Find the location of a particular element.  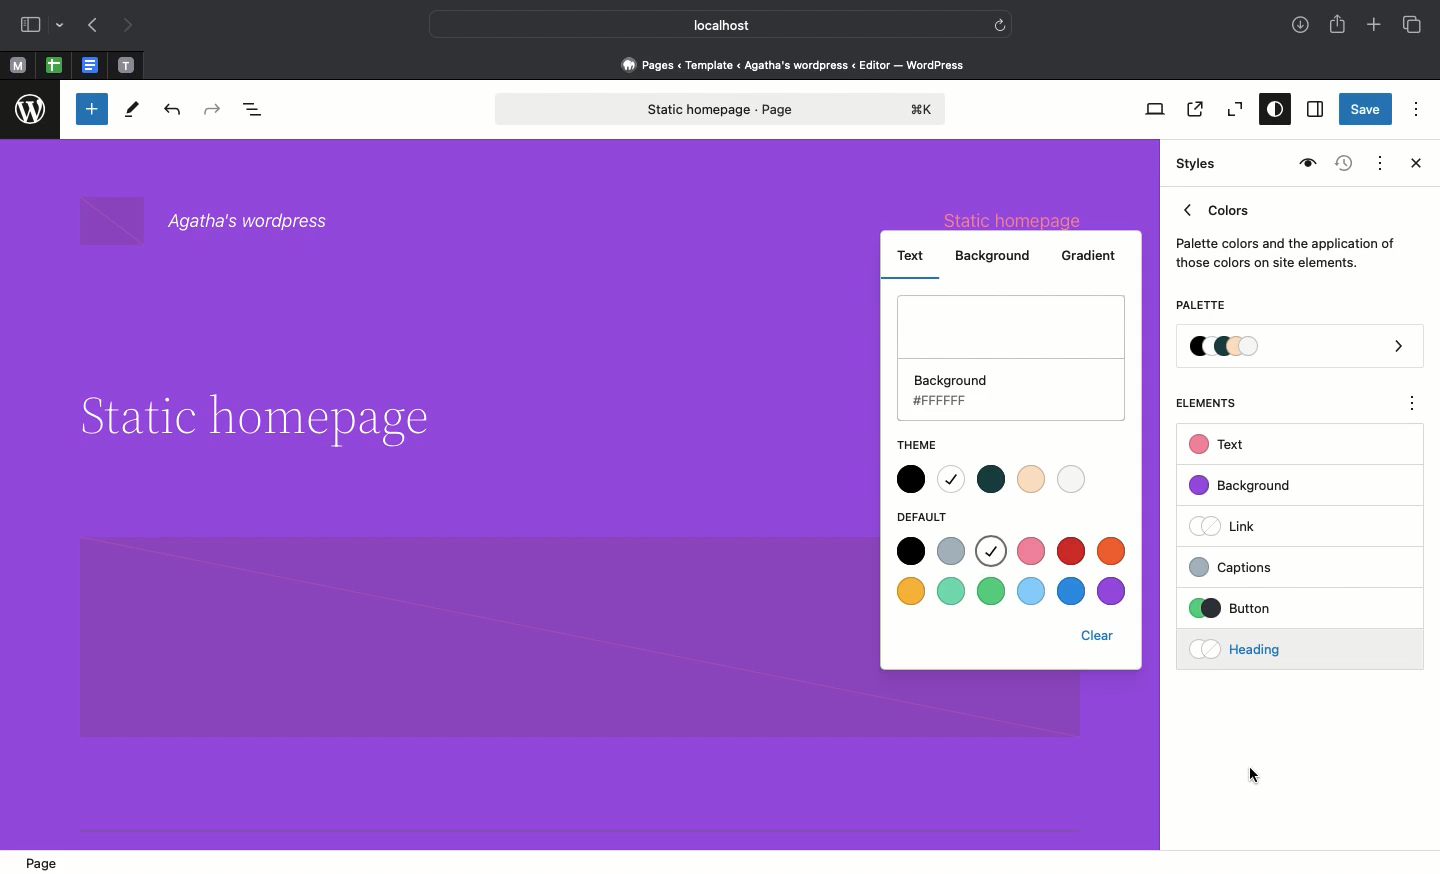

Tools is located at coordinates (133, 114).